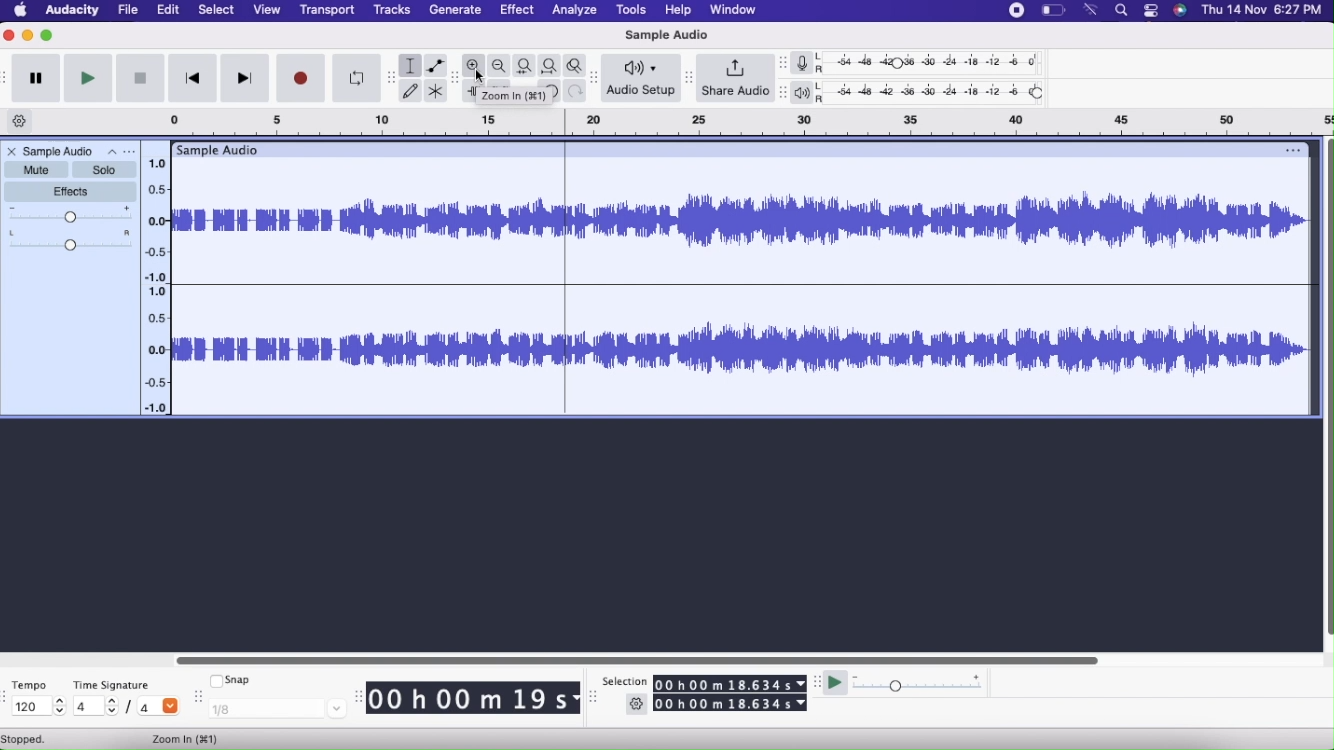  I want to click on More options, so click(1149, 11).